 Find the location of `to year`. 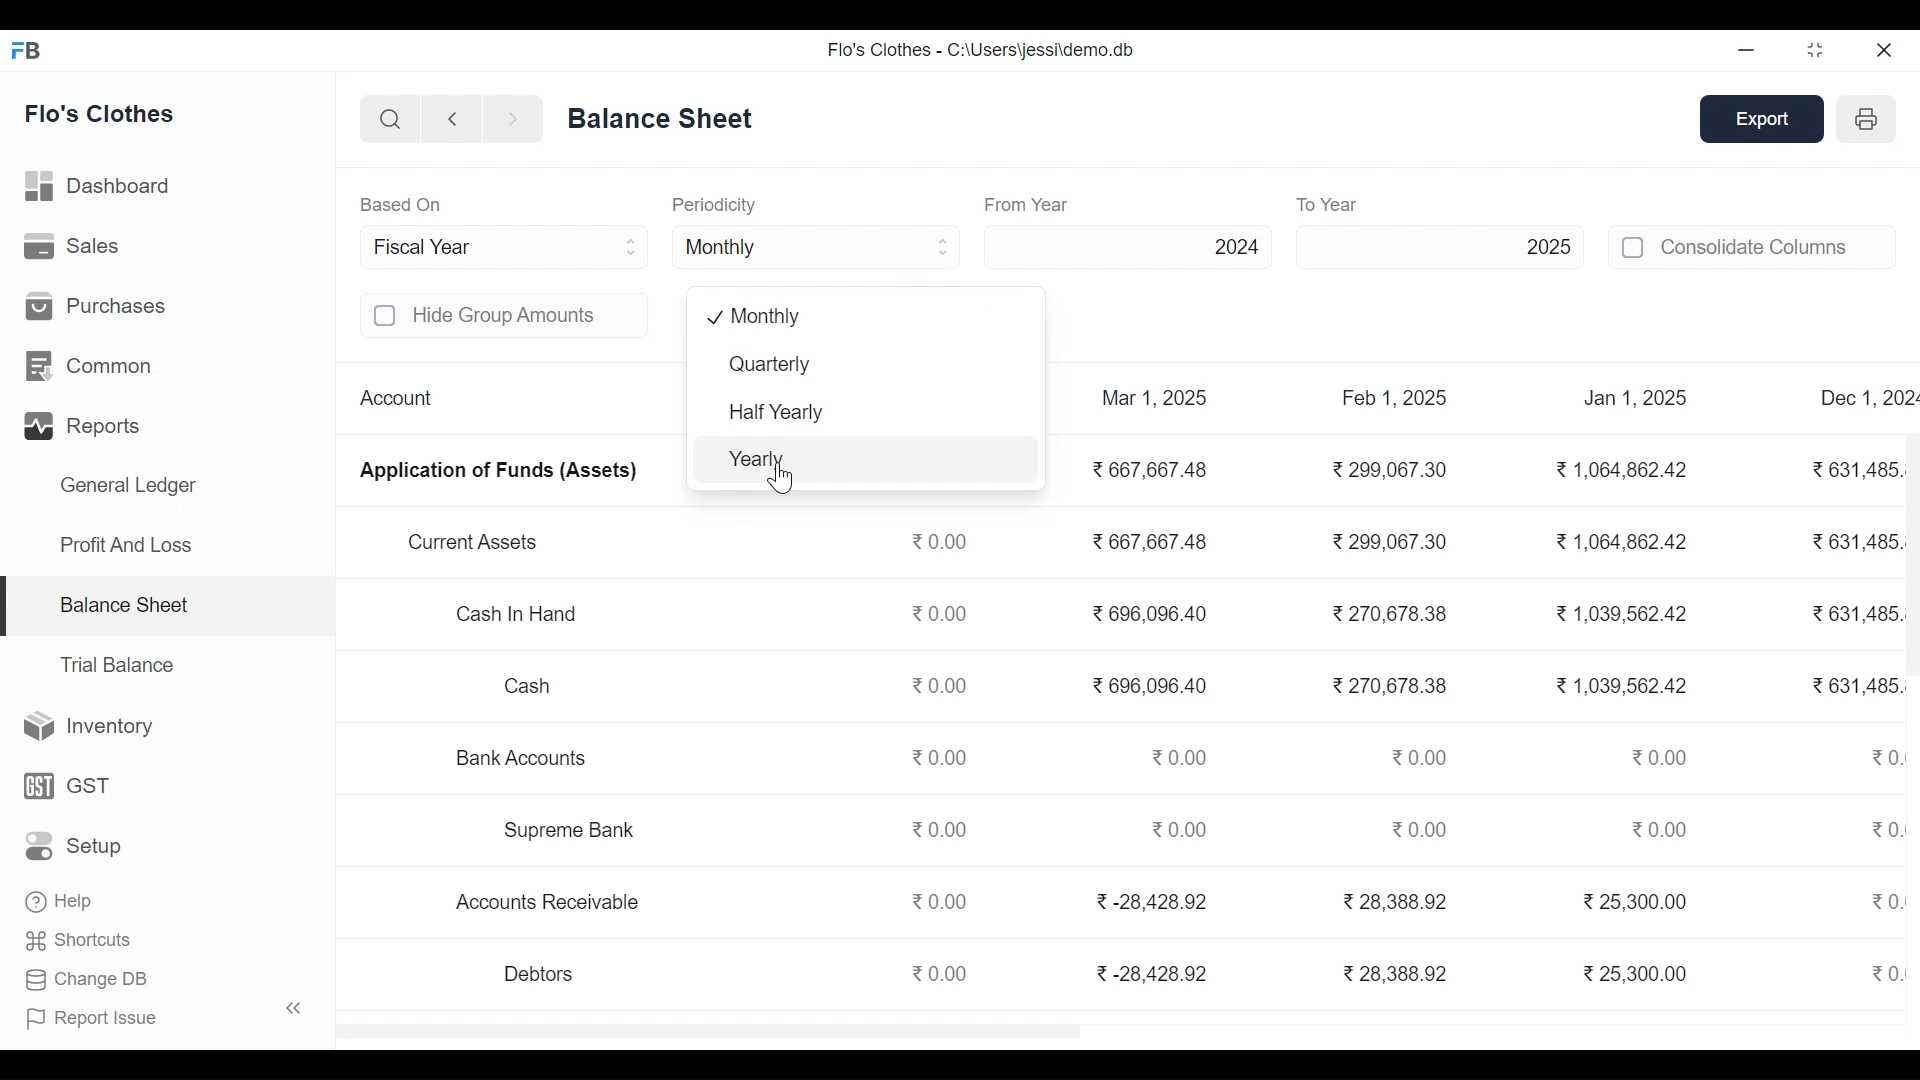

to year is located at coordinates (1370, 204).